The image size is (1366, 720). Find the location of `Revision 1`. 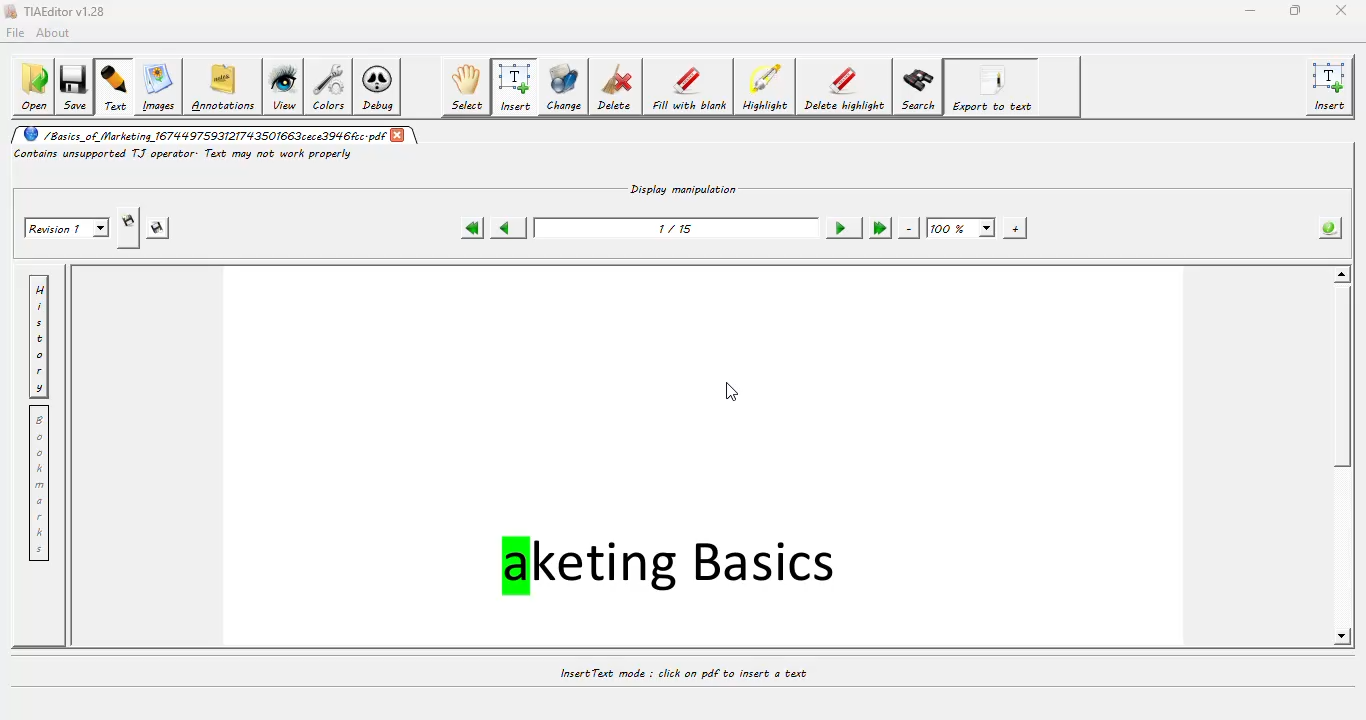

Revision 1 is located at coordinates (69, 227).